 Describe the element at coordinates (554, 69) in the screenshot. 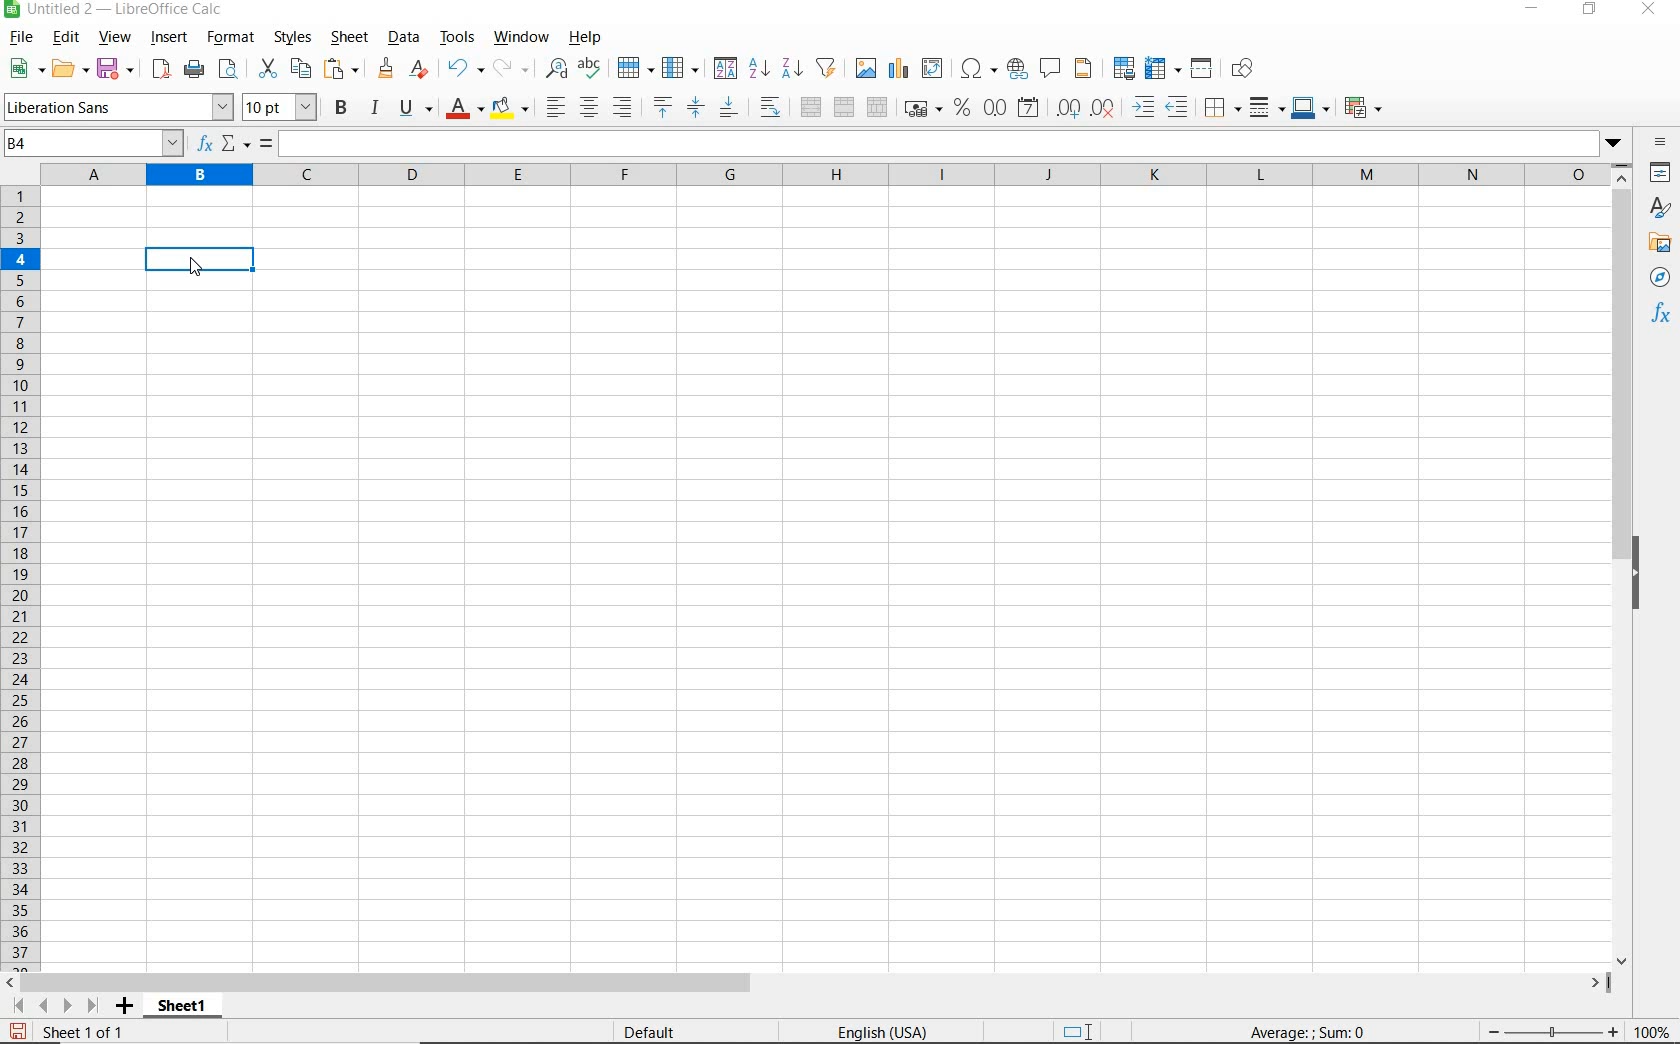

I see `find and replace` at that location.